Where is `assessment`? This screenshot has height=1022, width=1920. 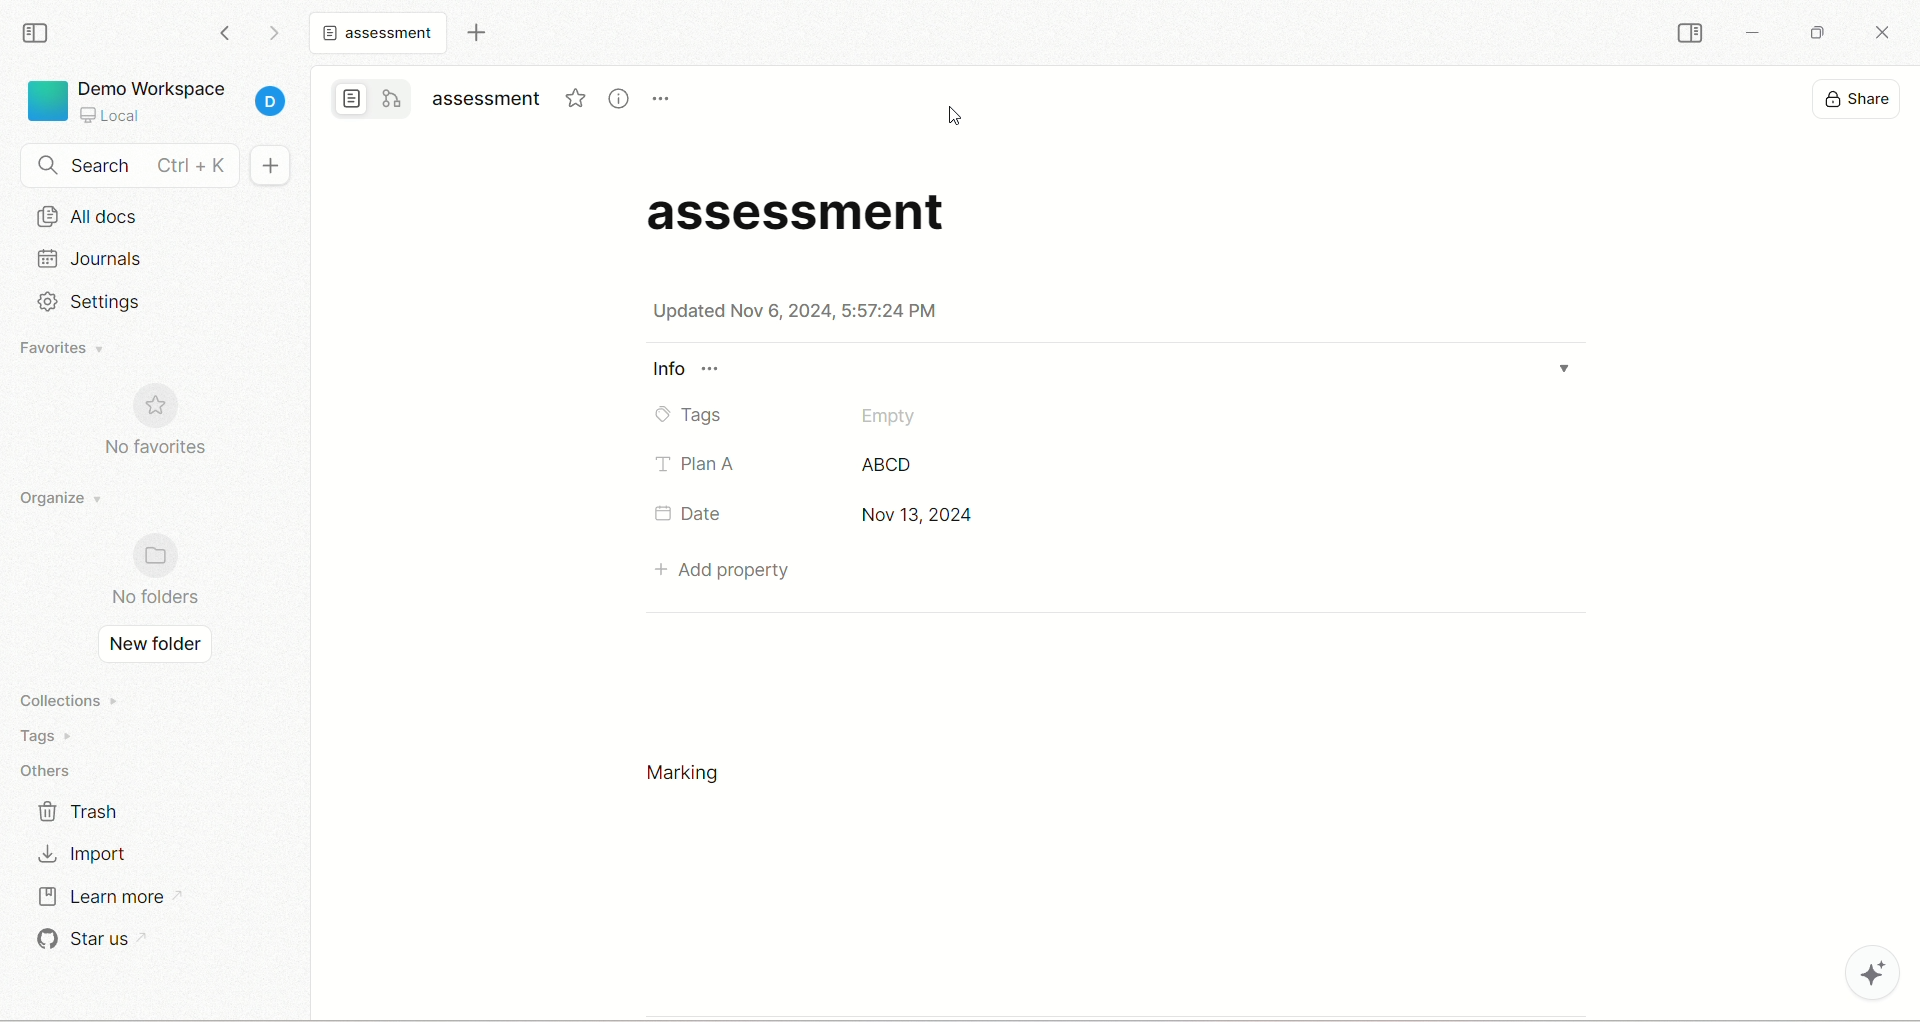
assessment is located at coordinates (489, 99).